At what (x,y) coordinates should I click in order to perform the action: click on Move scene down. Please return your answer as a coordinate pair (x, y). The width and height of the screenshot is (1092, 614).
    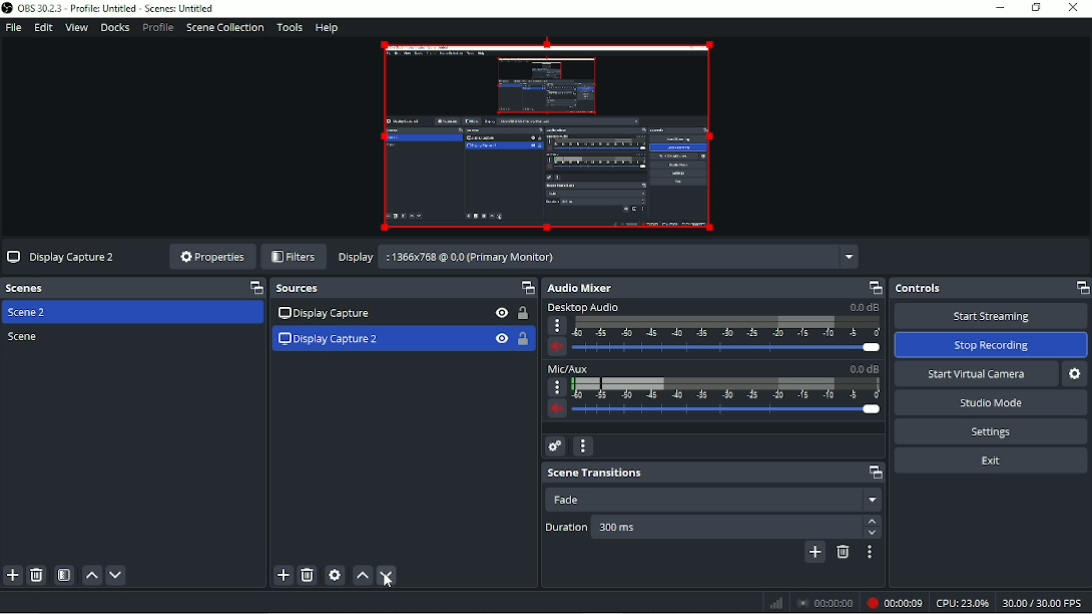
    Looking at the image, I should click on (115, 576).